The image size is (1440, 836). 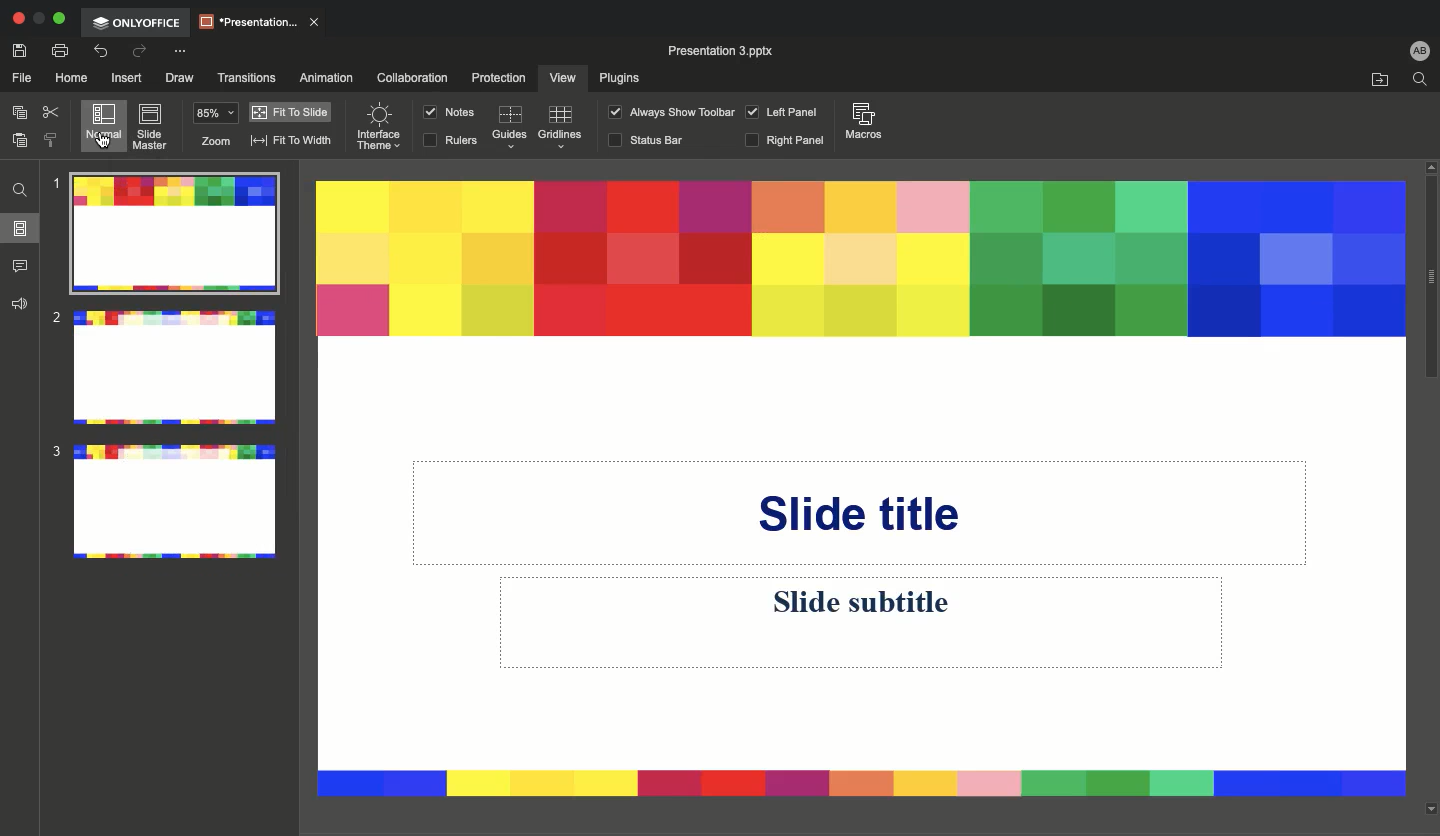 I want to click on Notes, so click(x=449, y=112).